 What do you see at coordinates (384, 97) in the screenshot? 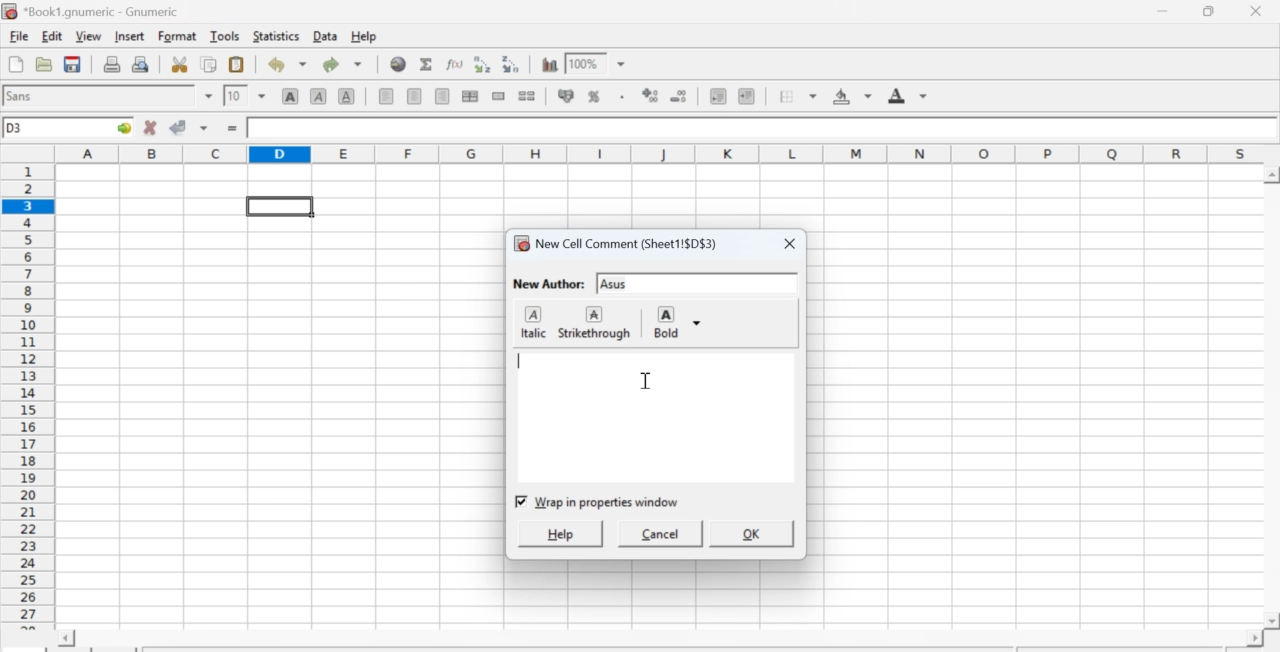
I see `Align Left` at bounding box center [384, 97].